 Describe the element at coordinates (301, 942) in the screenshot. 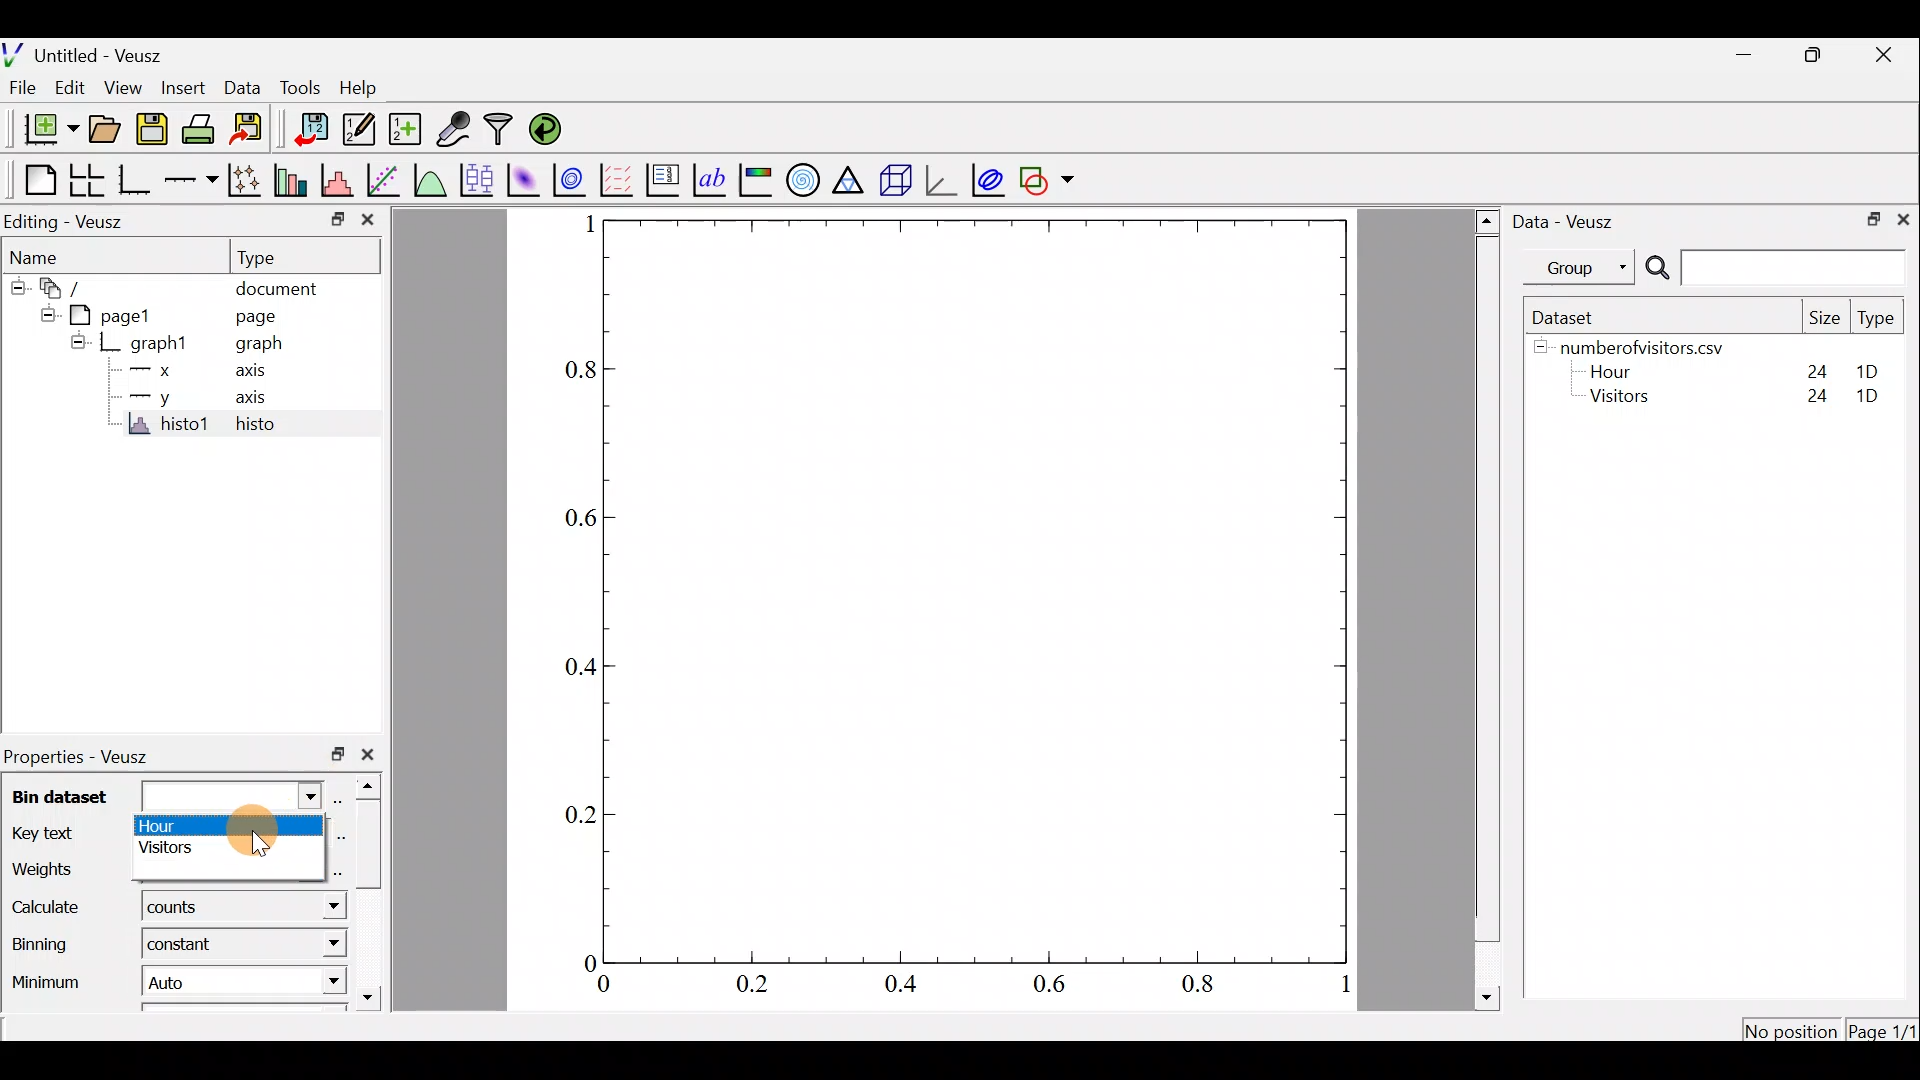

I see `Binning dropdown` at that location.